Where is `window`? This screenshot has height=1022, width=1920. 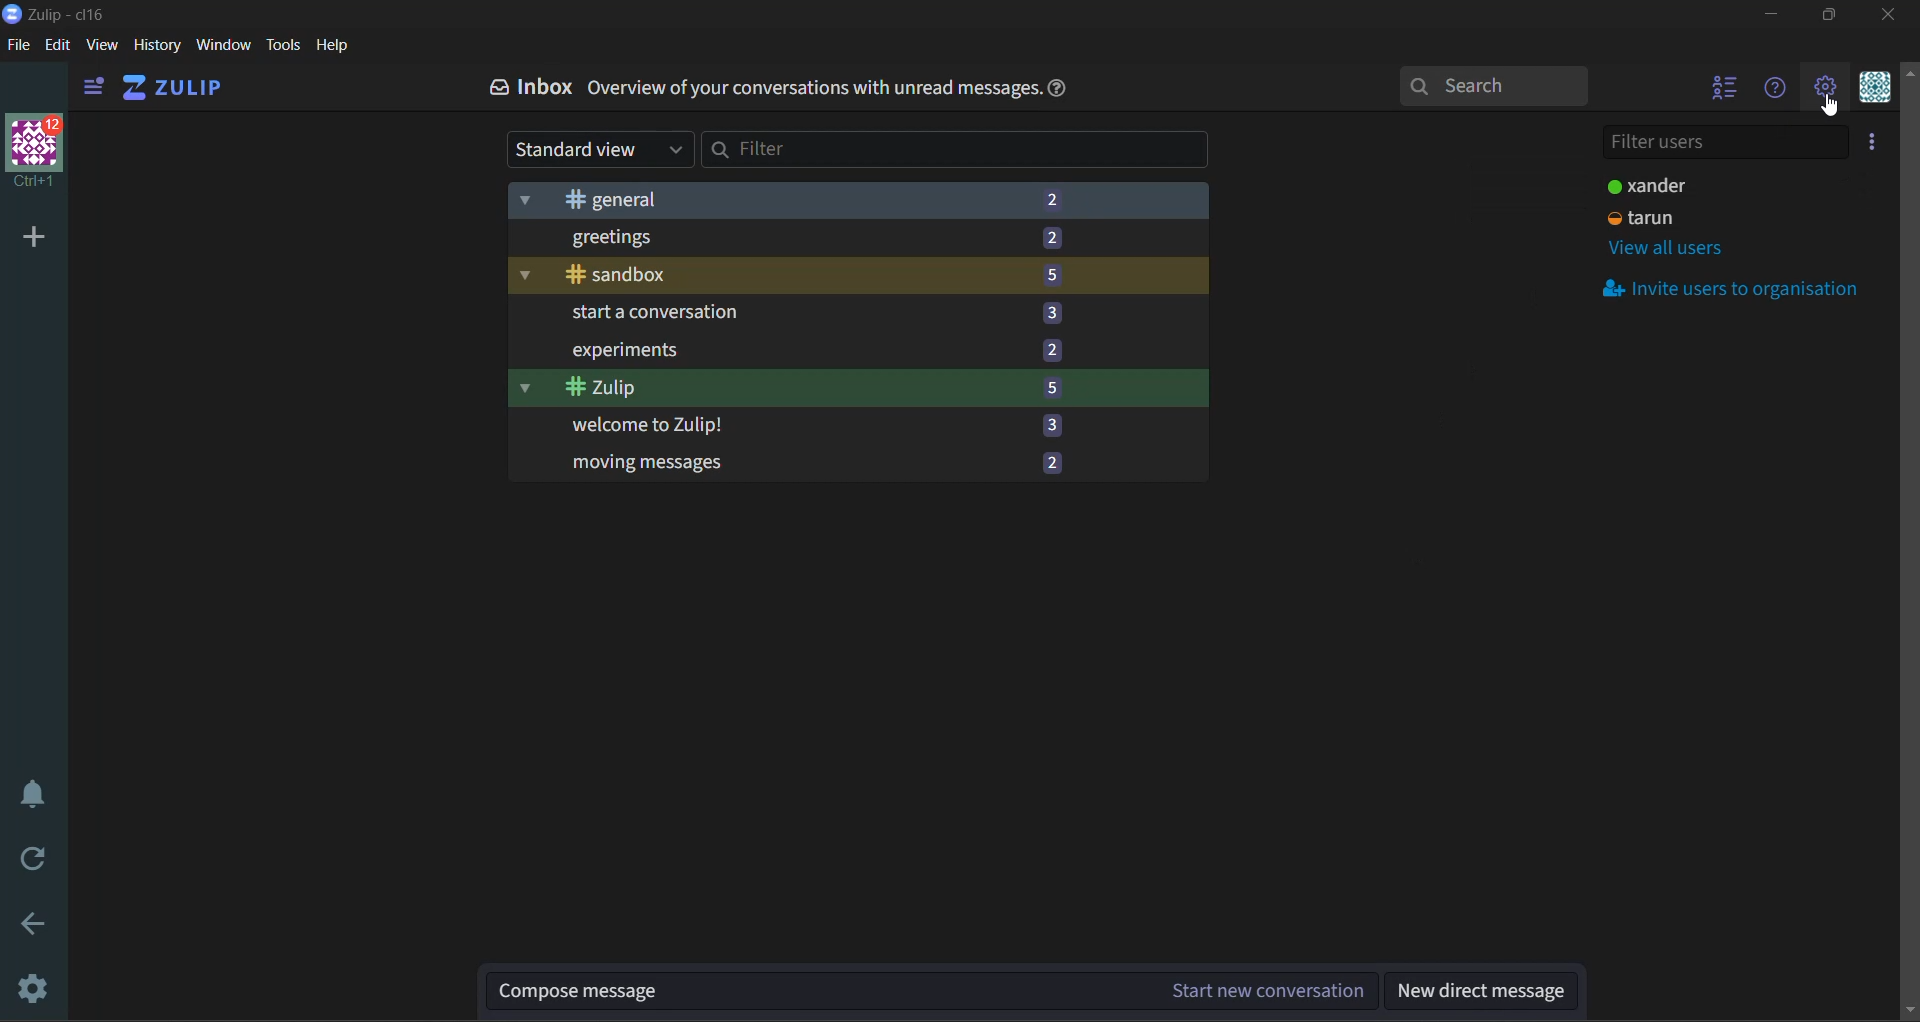 window is located at coordinates (226, 48).